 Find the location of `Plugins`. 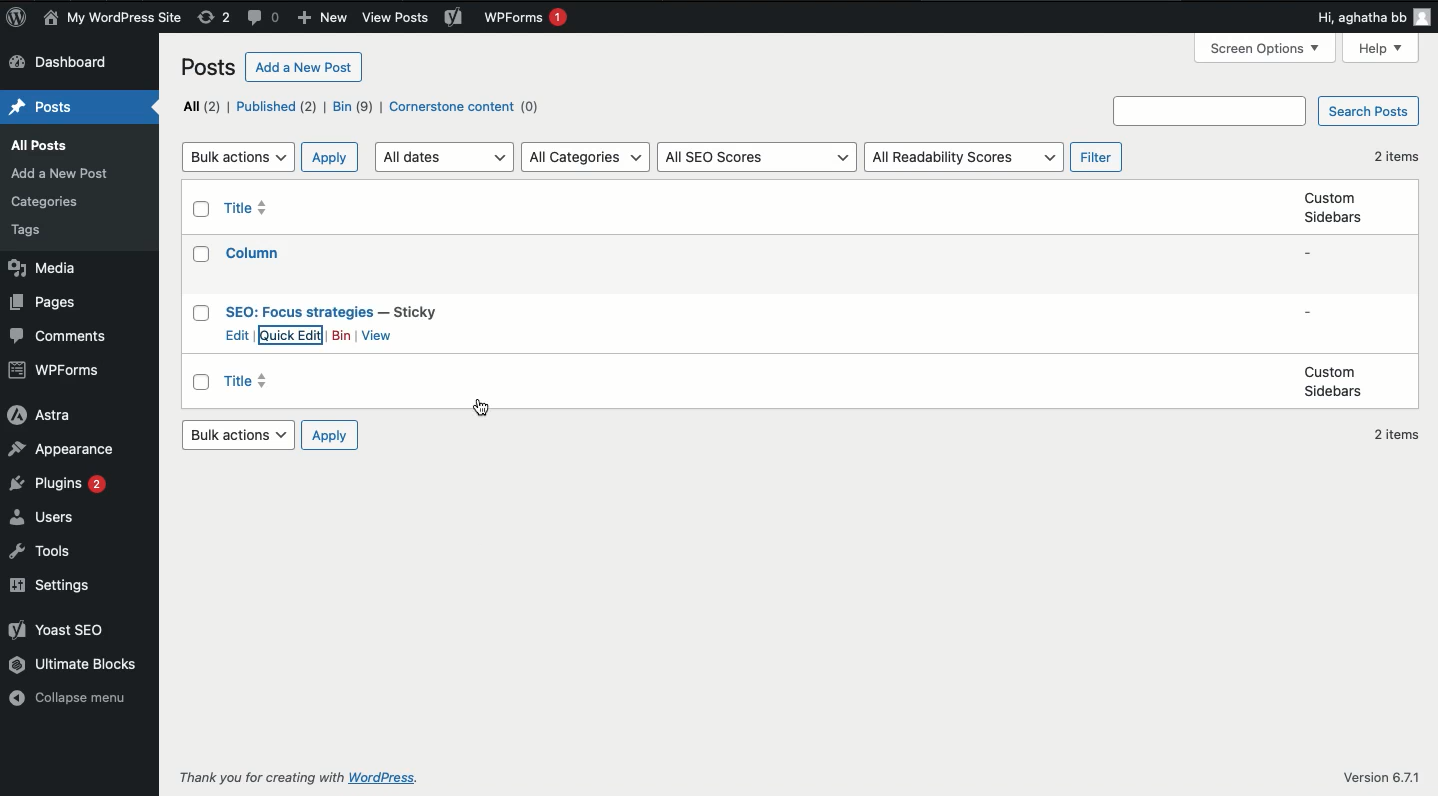

Plugins is located at coordinates (56, 483).